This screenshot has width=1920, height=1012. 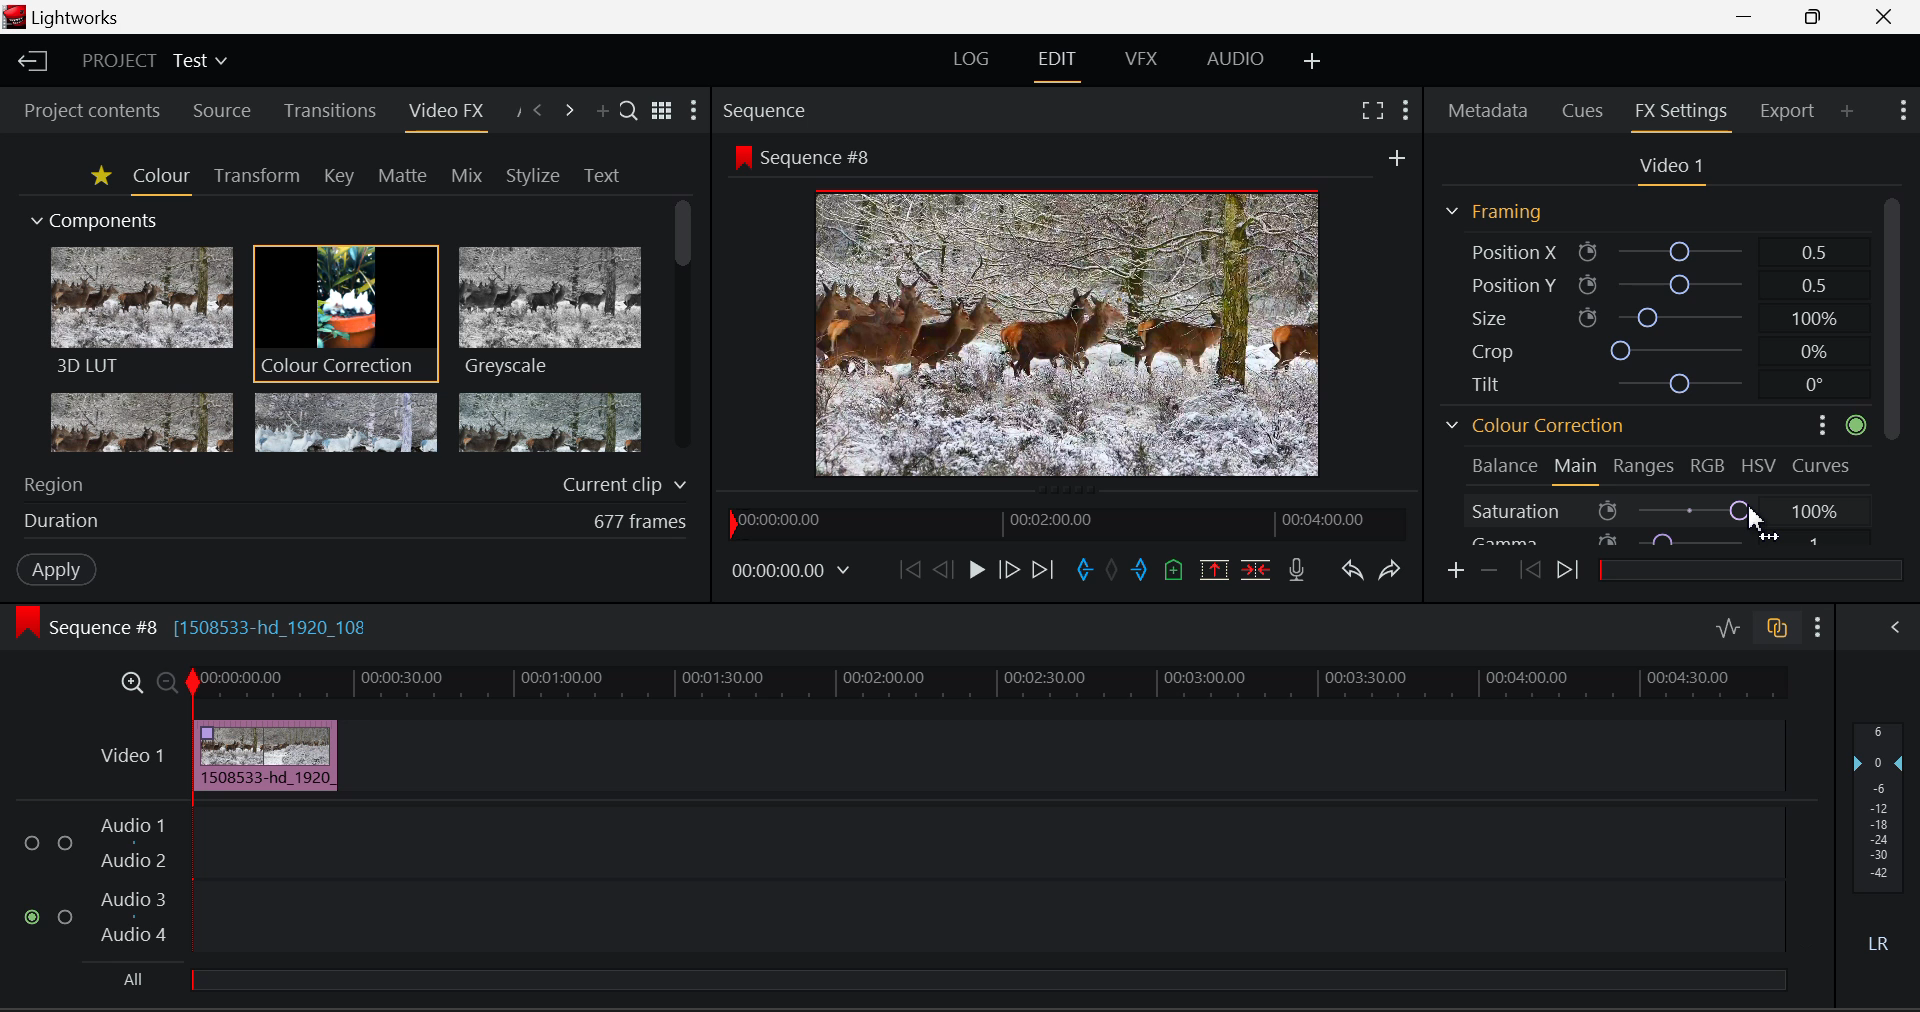 I want to click on Restore Down, so click(x=1748, y=17).